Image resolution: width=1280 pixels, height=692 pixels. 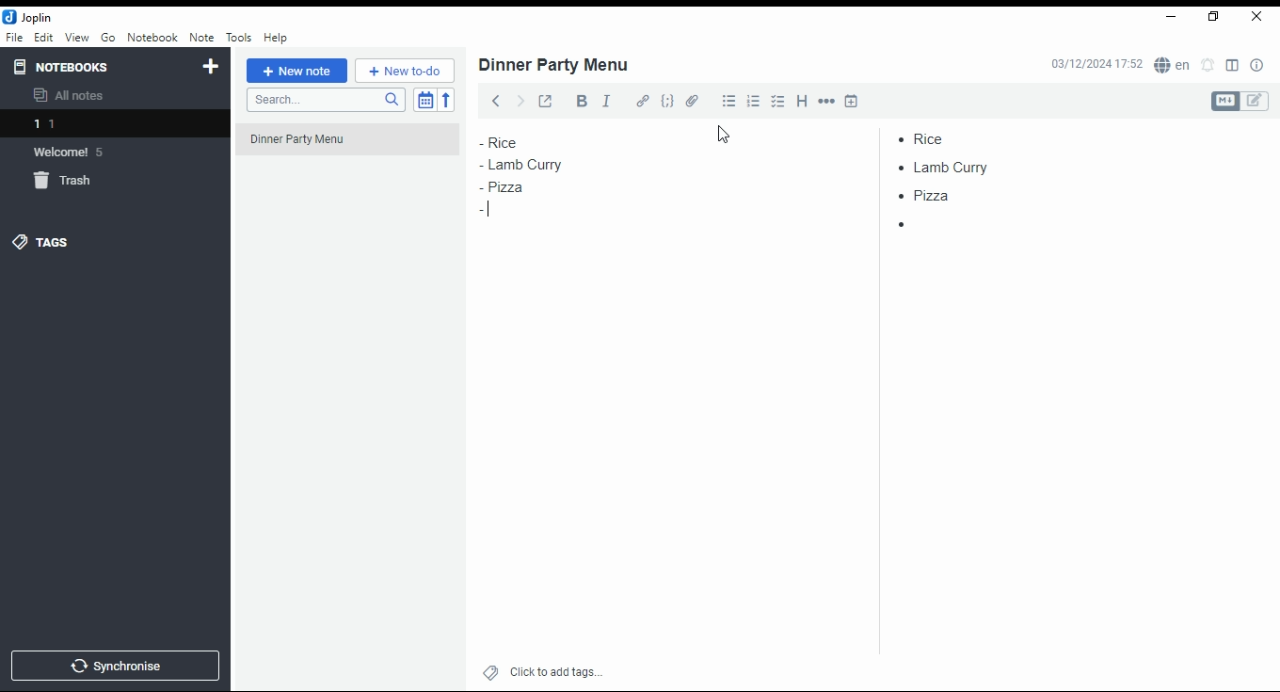 What do you see at coordinates (521, 164) in the screenshot?
I see `lamb curry` at bounding box center [521, 164].